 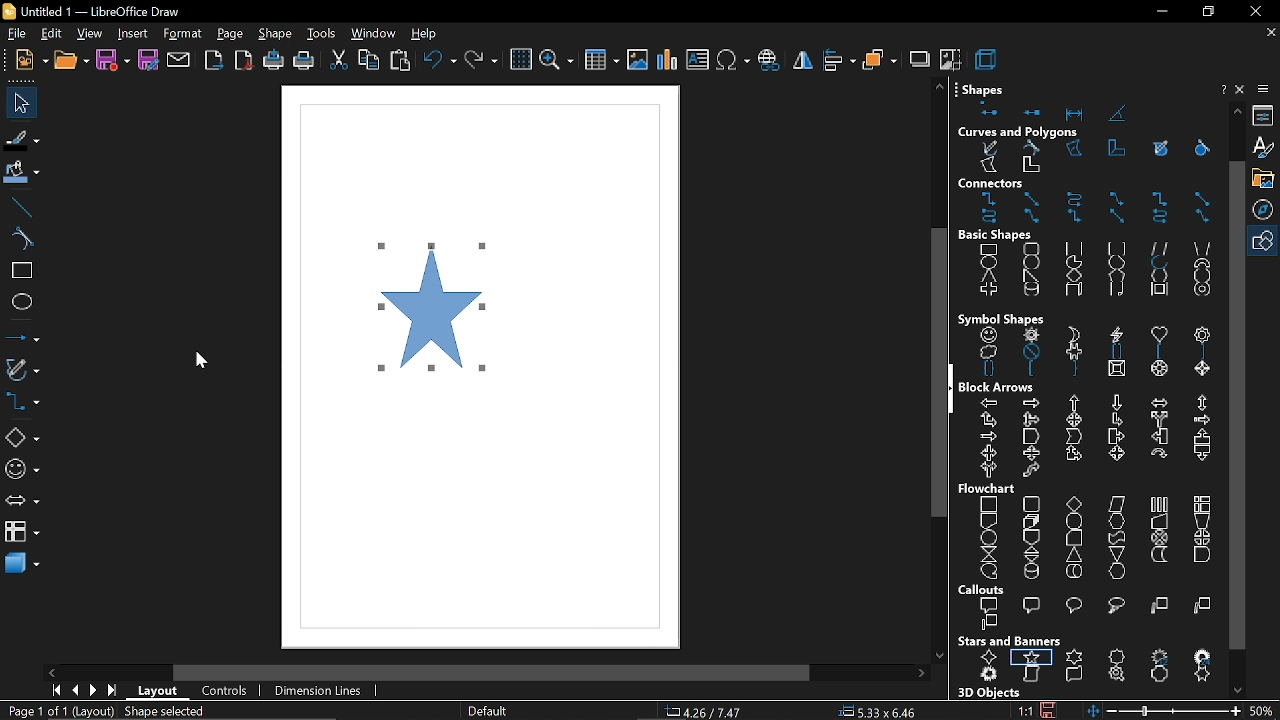 What do you see at coordinates (984, 88) in the screenshot?
I see `shapes` at bounding box center [984, 88].